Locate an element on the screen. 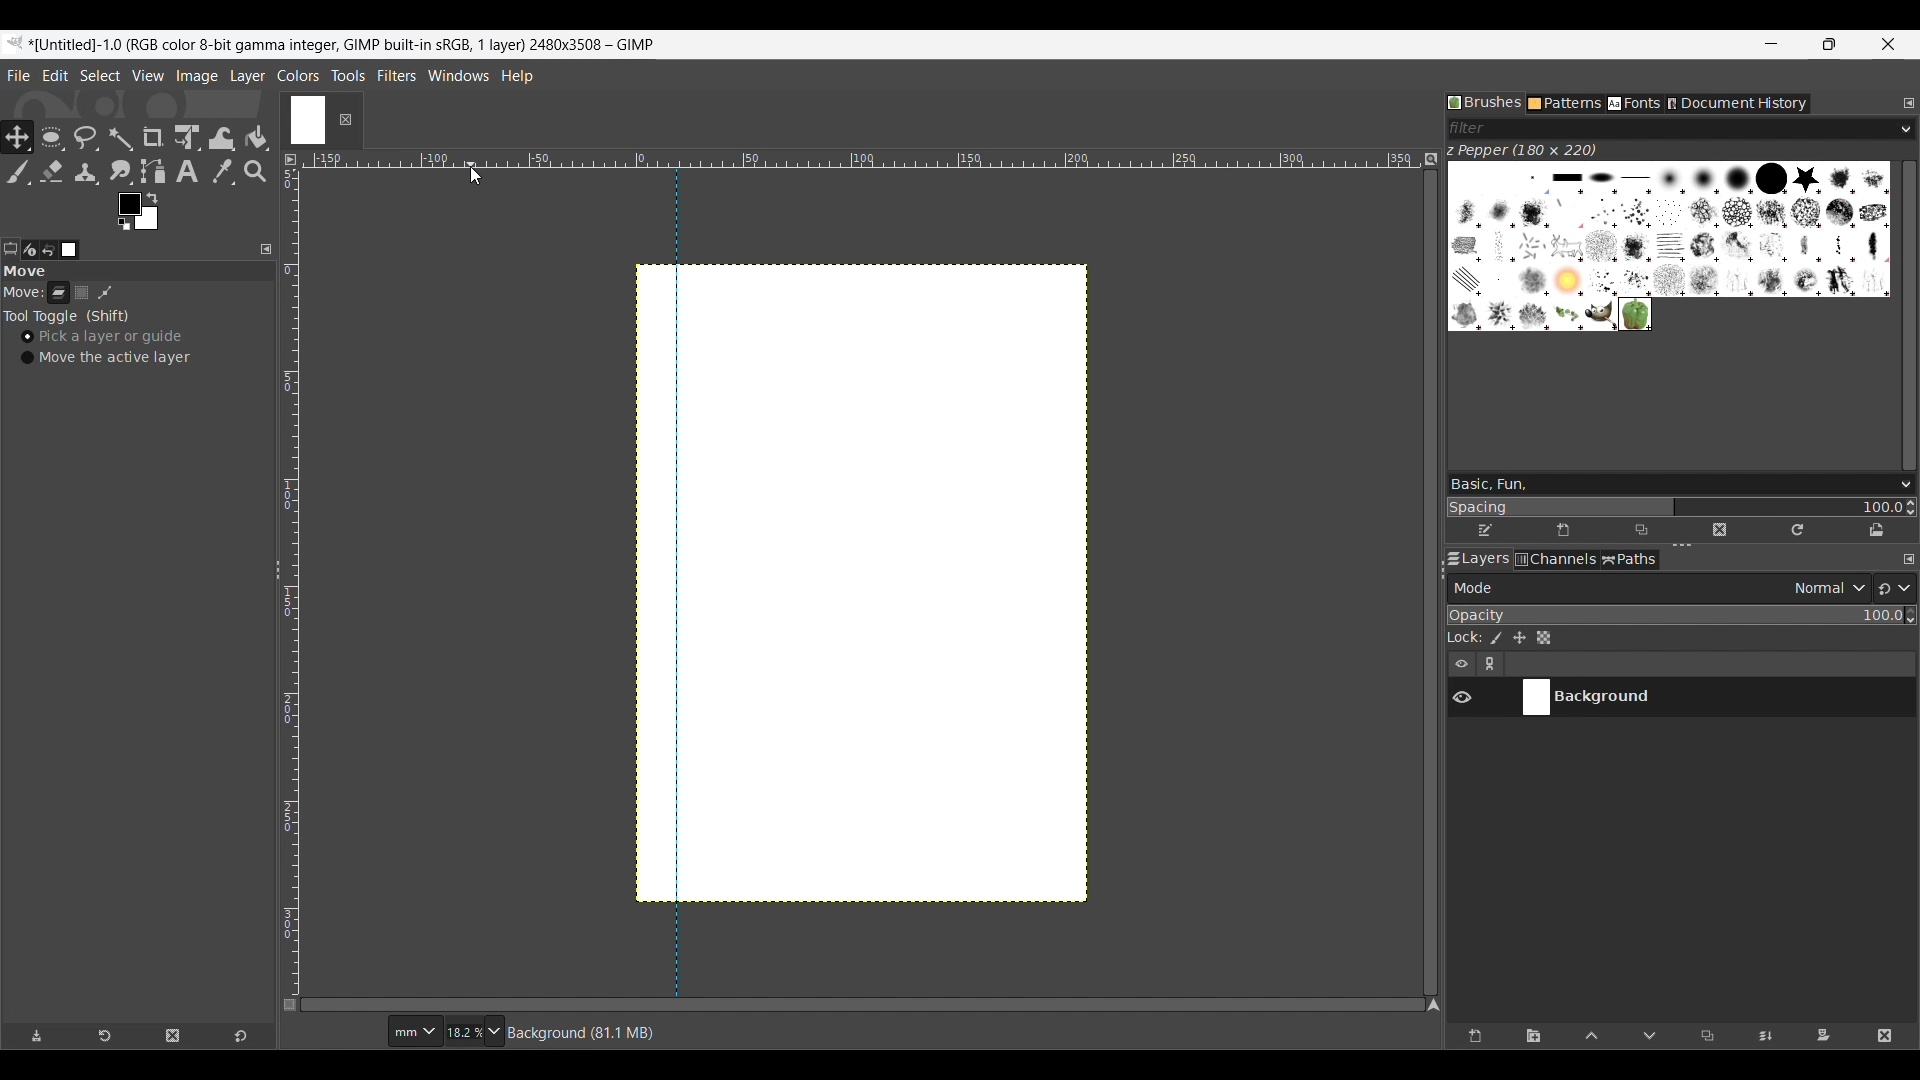 The height and width of the screenshot is (1080, 1920). Close tab is located at coordinates (344, 120).